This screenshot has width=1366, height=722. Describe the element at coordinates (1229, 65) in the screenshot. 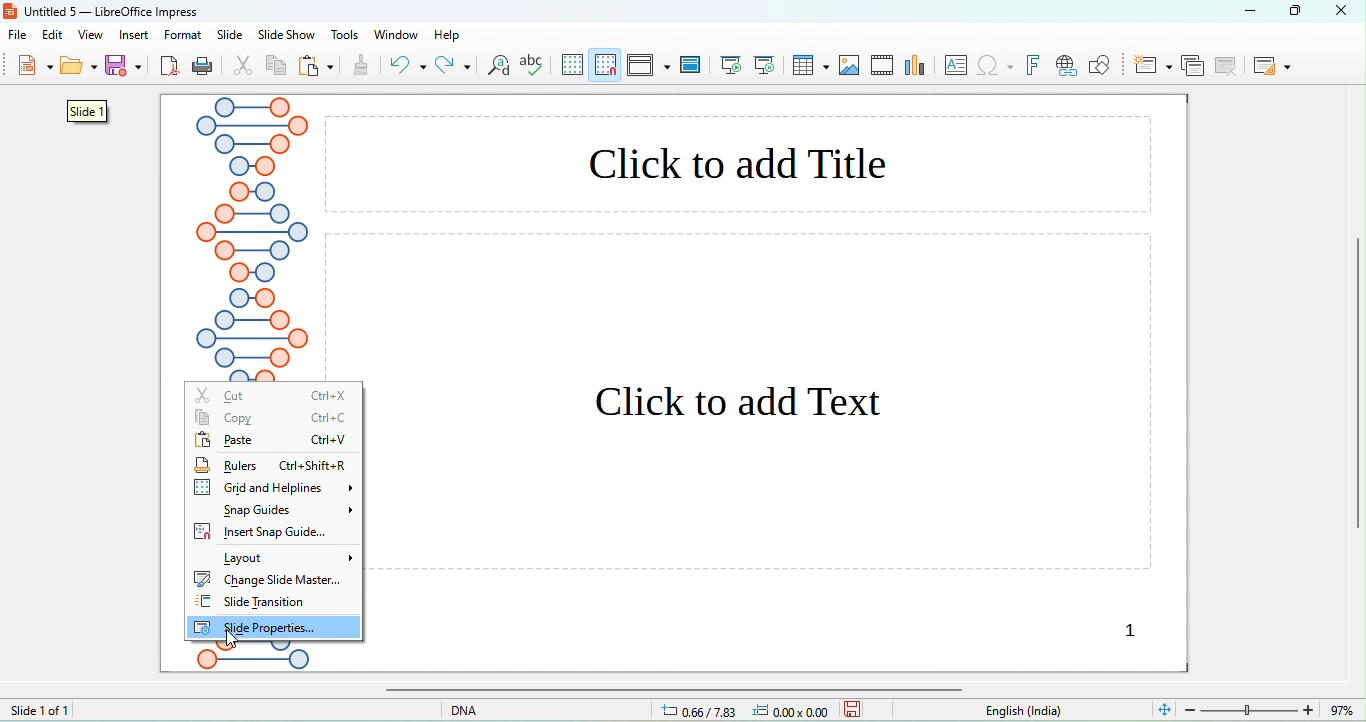

I see `remove slide` at that location.